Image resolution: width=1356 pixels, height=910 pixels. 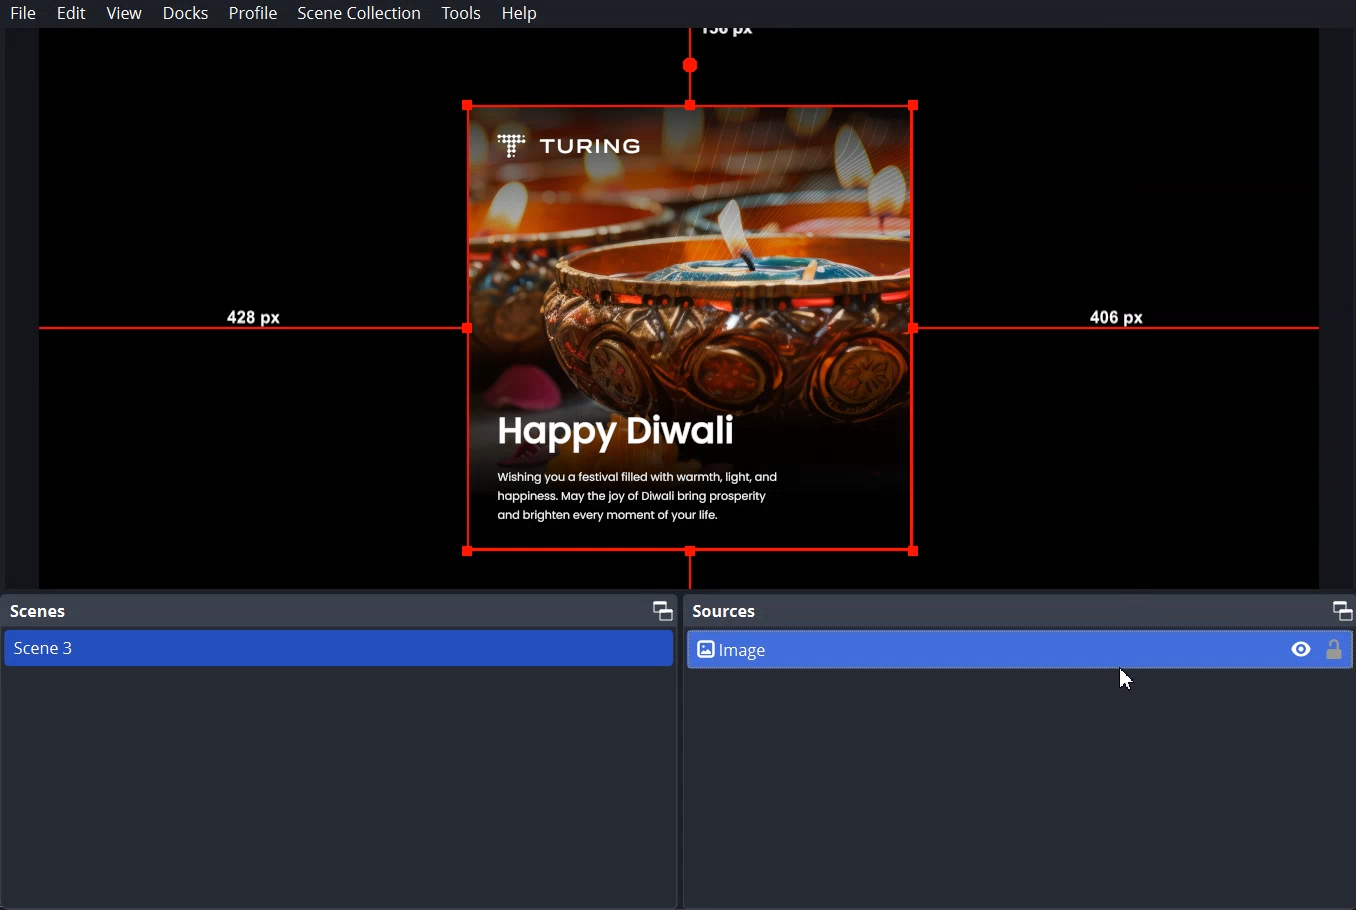 I want to click on Profile, so click(x=253, y=14).